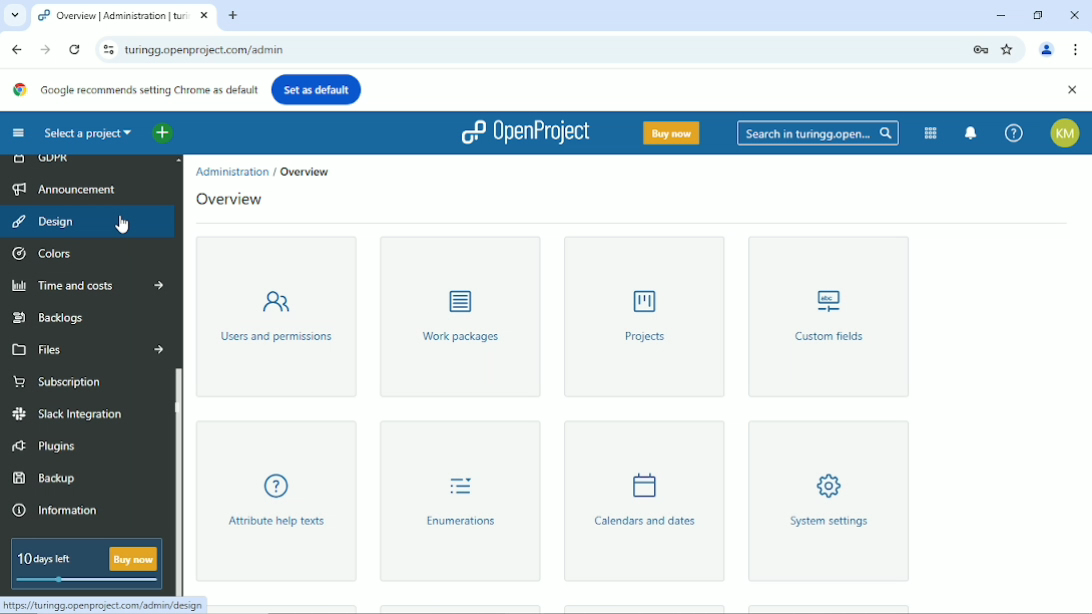 The image size is (1092, 614). What do you see at coordinates (1048, 48) in the screenshot?
I see `Account` at bounding box center [1048, 48].